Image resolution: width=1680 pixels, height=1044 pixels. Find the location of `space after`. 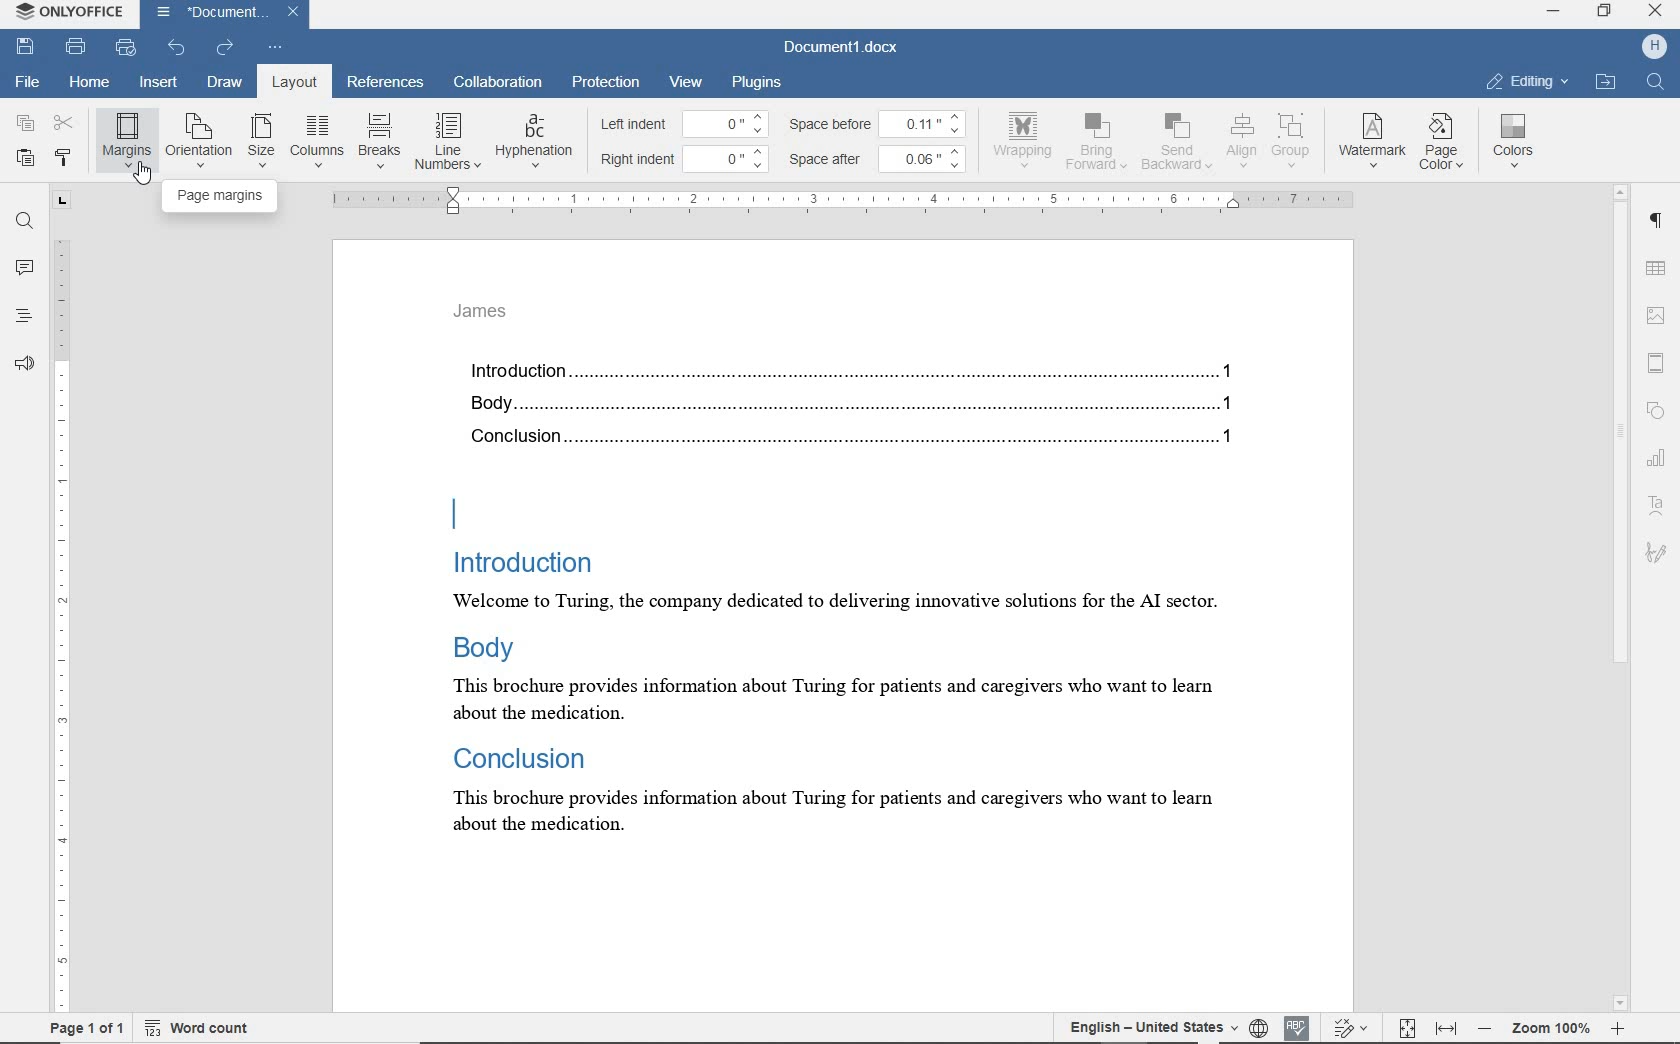

space after is located at coordinates (830, 160).